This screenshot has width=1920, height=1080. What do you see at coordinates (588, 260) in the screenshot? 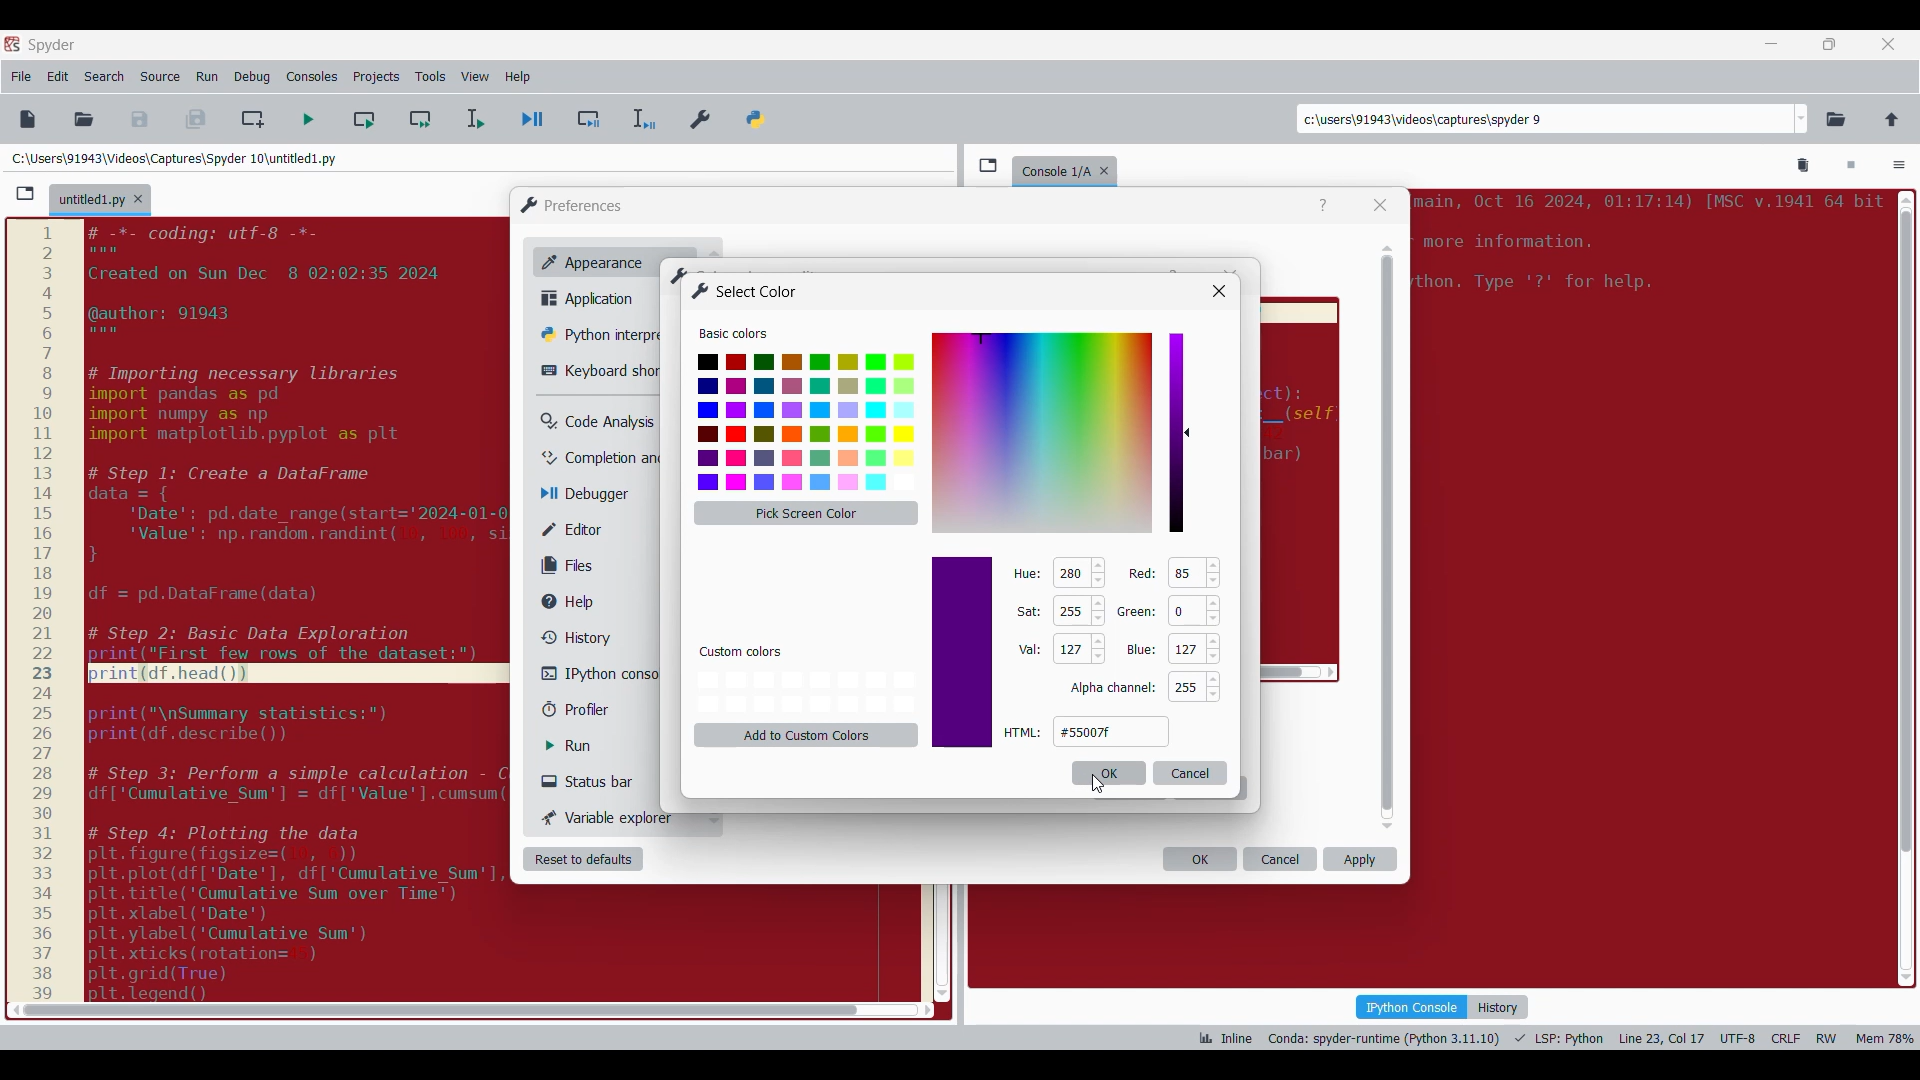
I see `Appearance, current selection highlighted` at bounding box center [588, 260].